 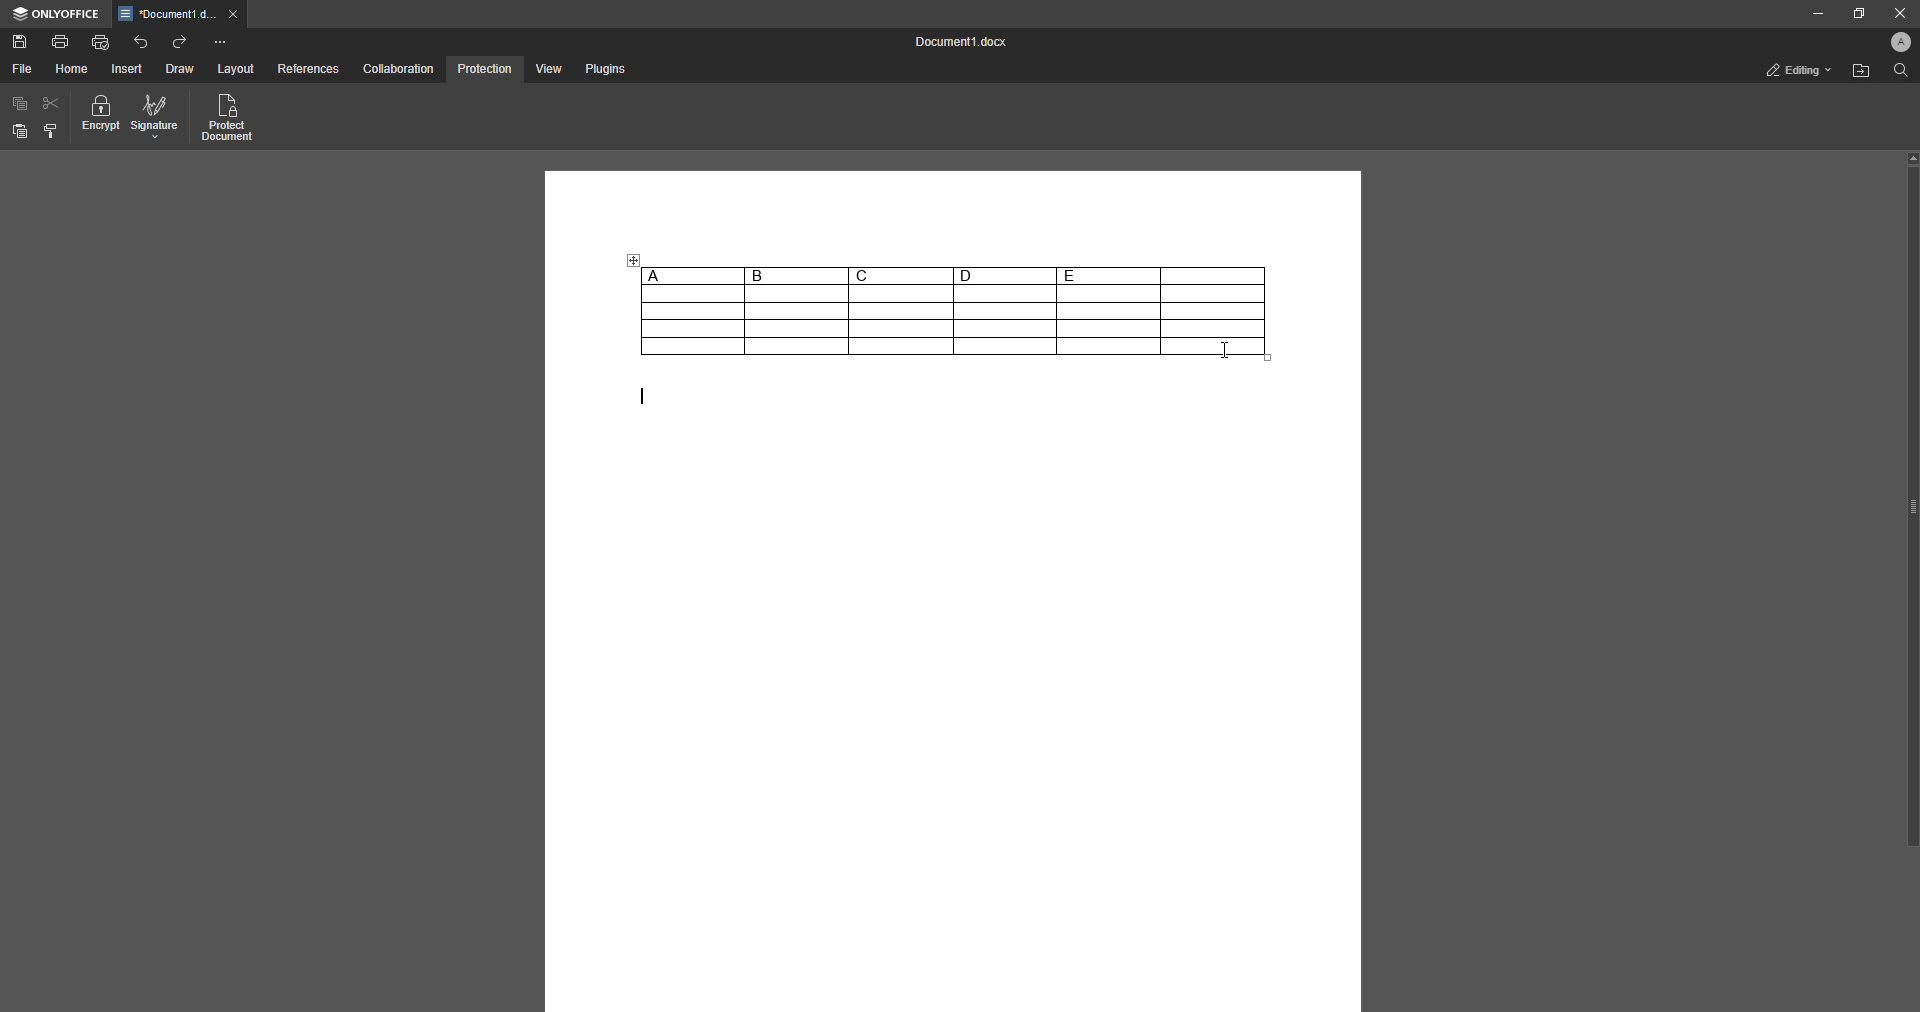 What do you see at coordinates (229, 119) in the screenshot?
I see `Protected Document` at bounding box center [229, 119].